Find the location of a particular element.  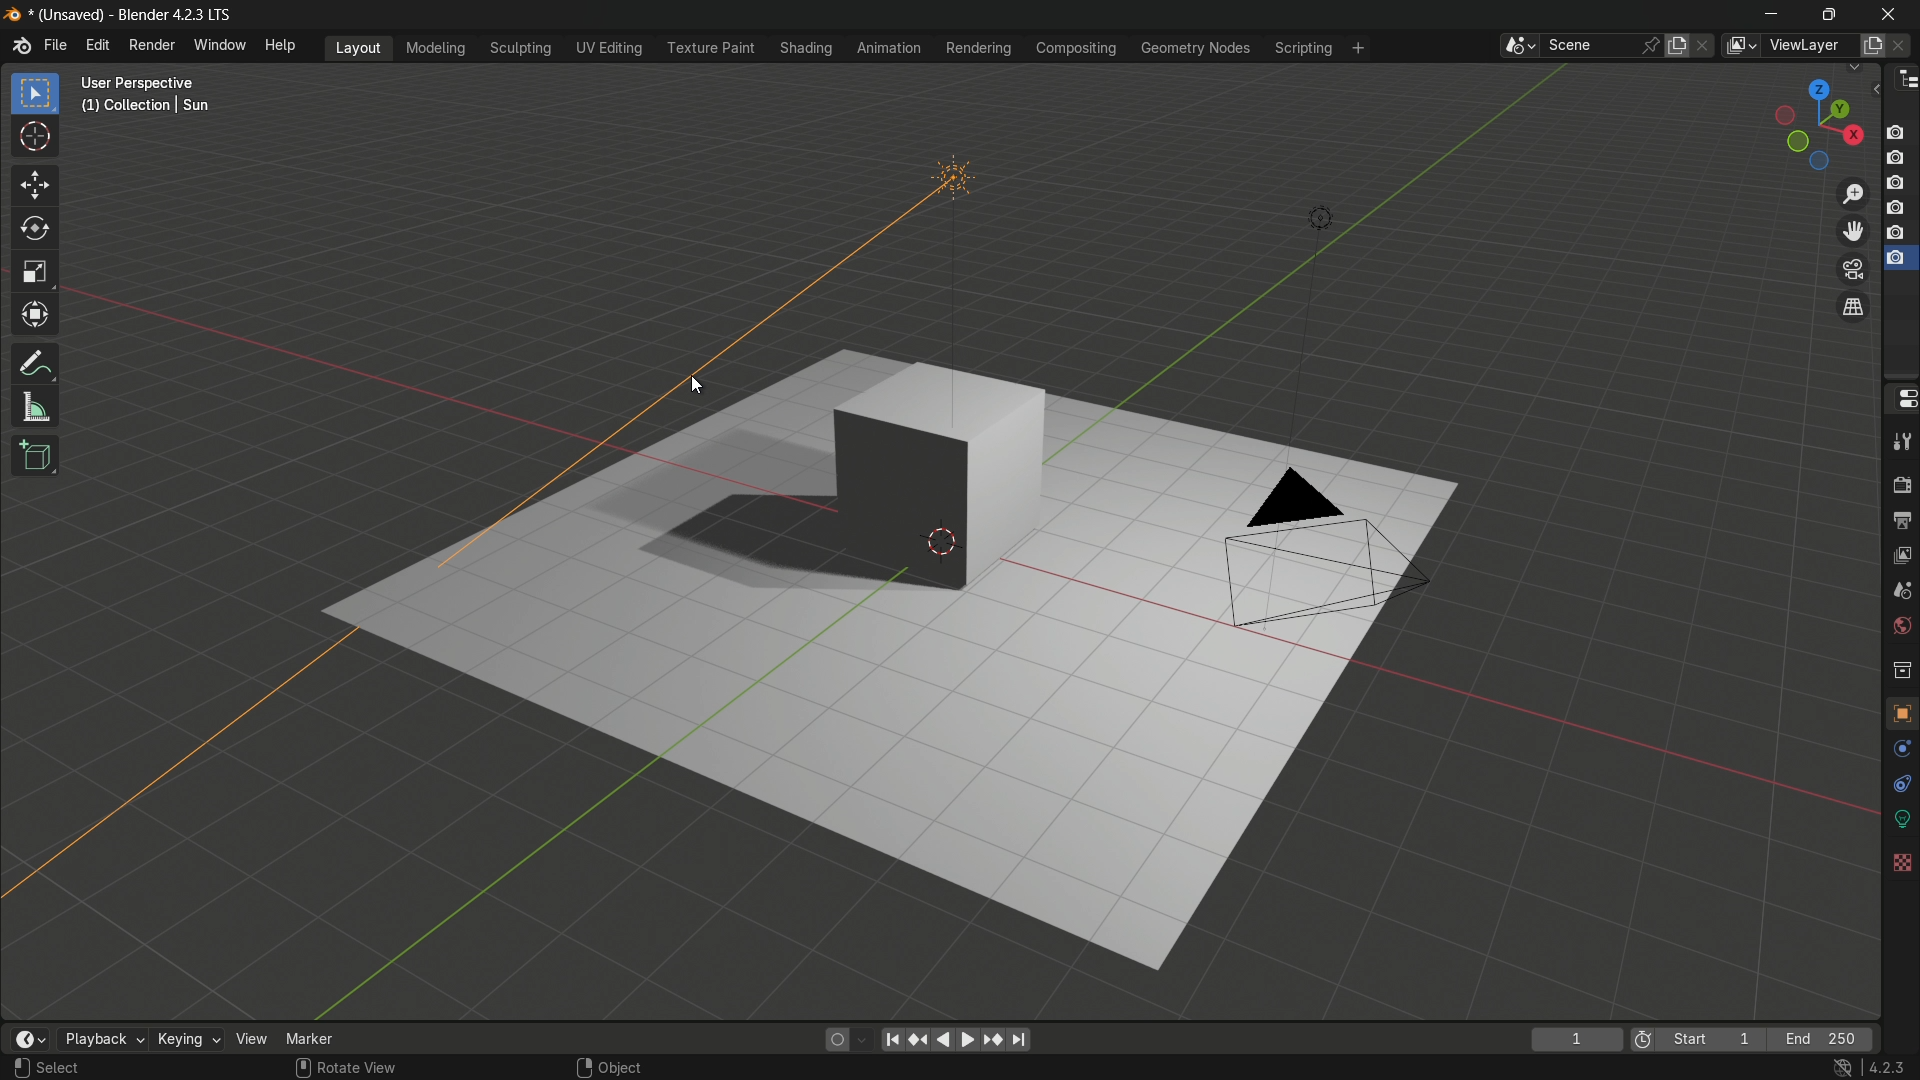

render is located at coordinates (1902, 483).